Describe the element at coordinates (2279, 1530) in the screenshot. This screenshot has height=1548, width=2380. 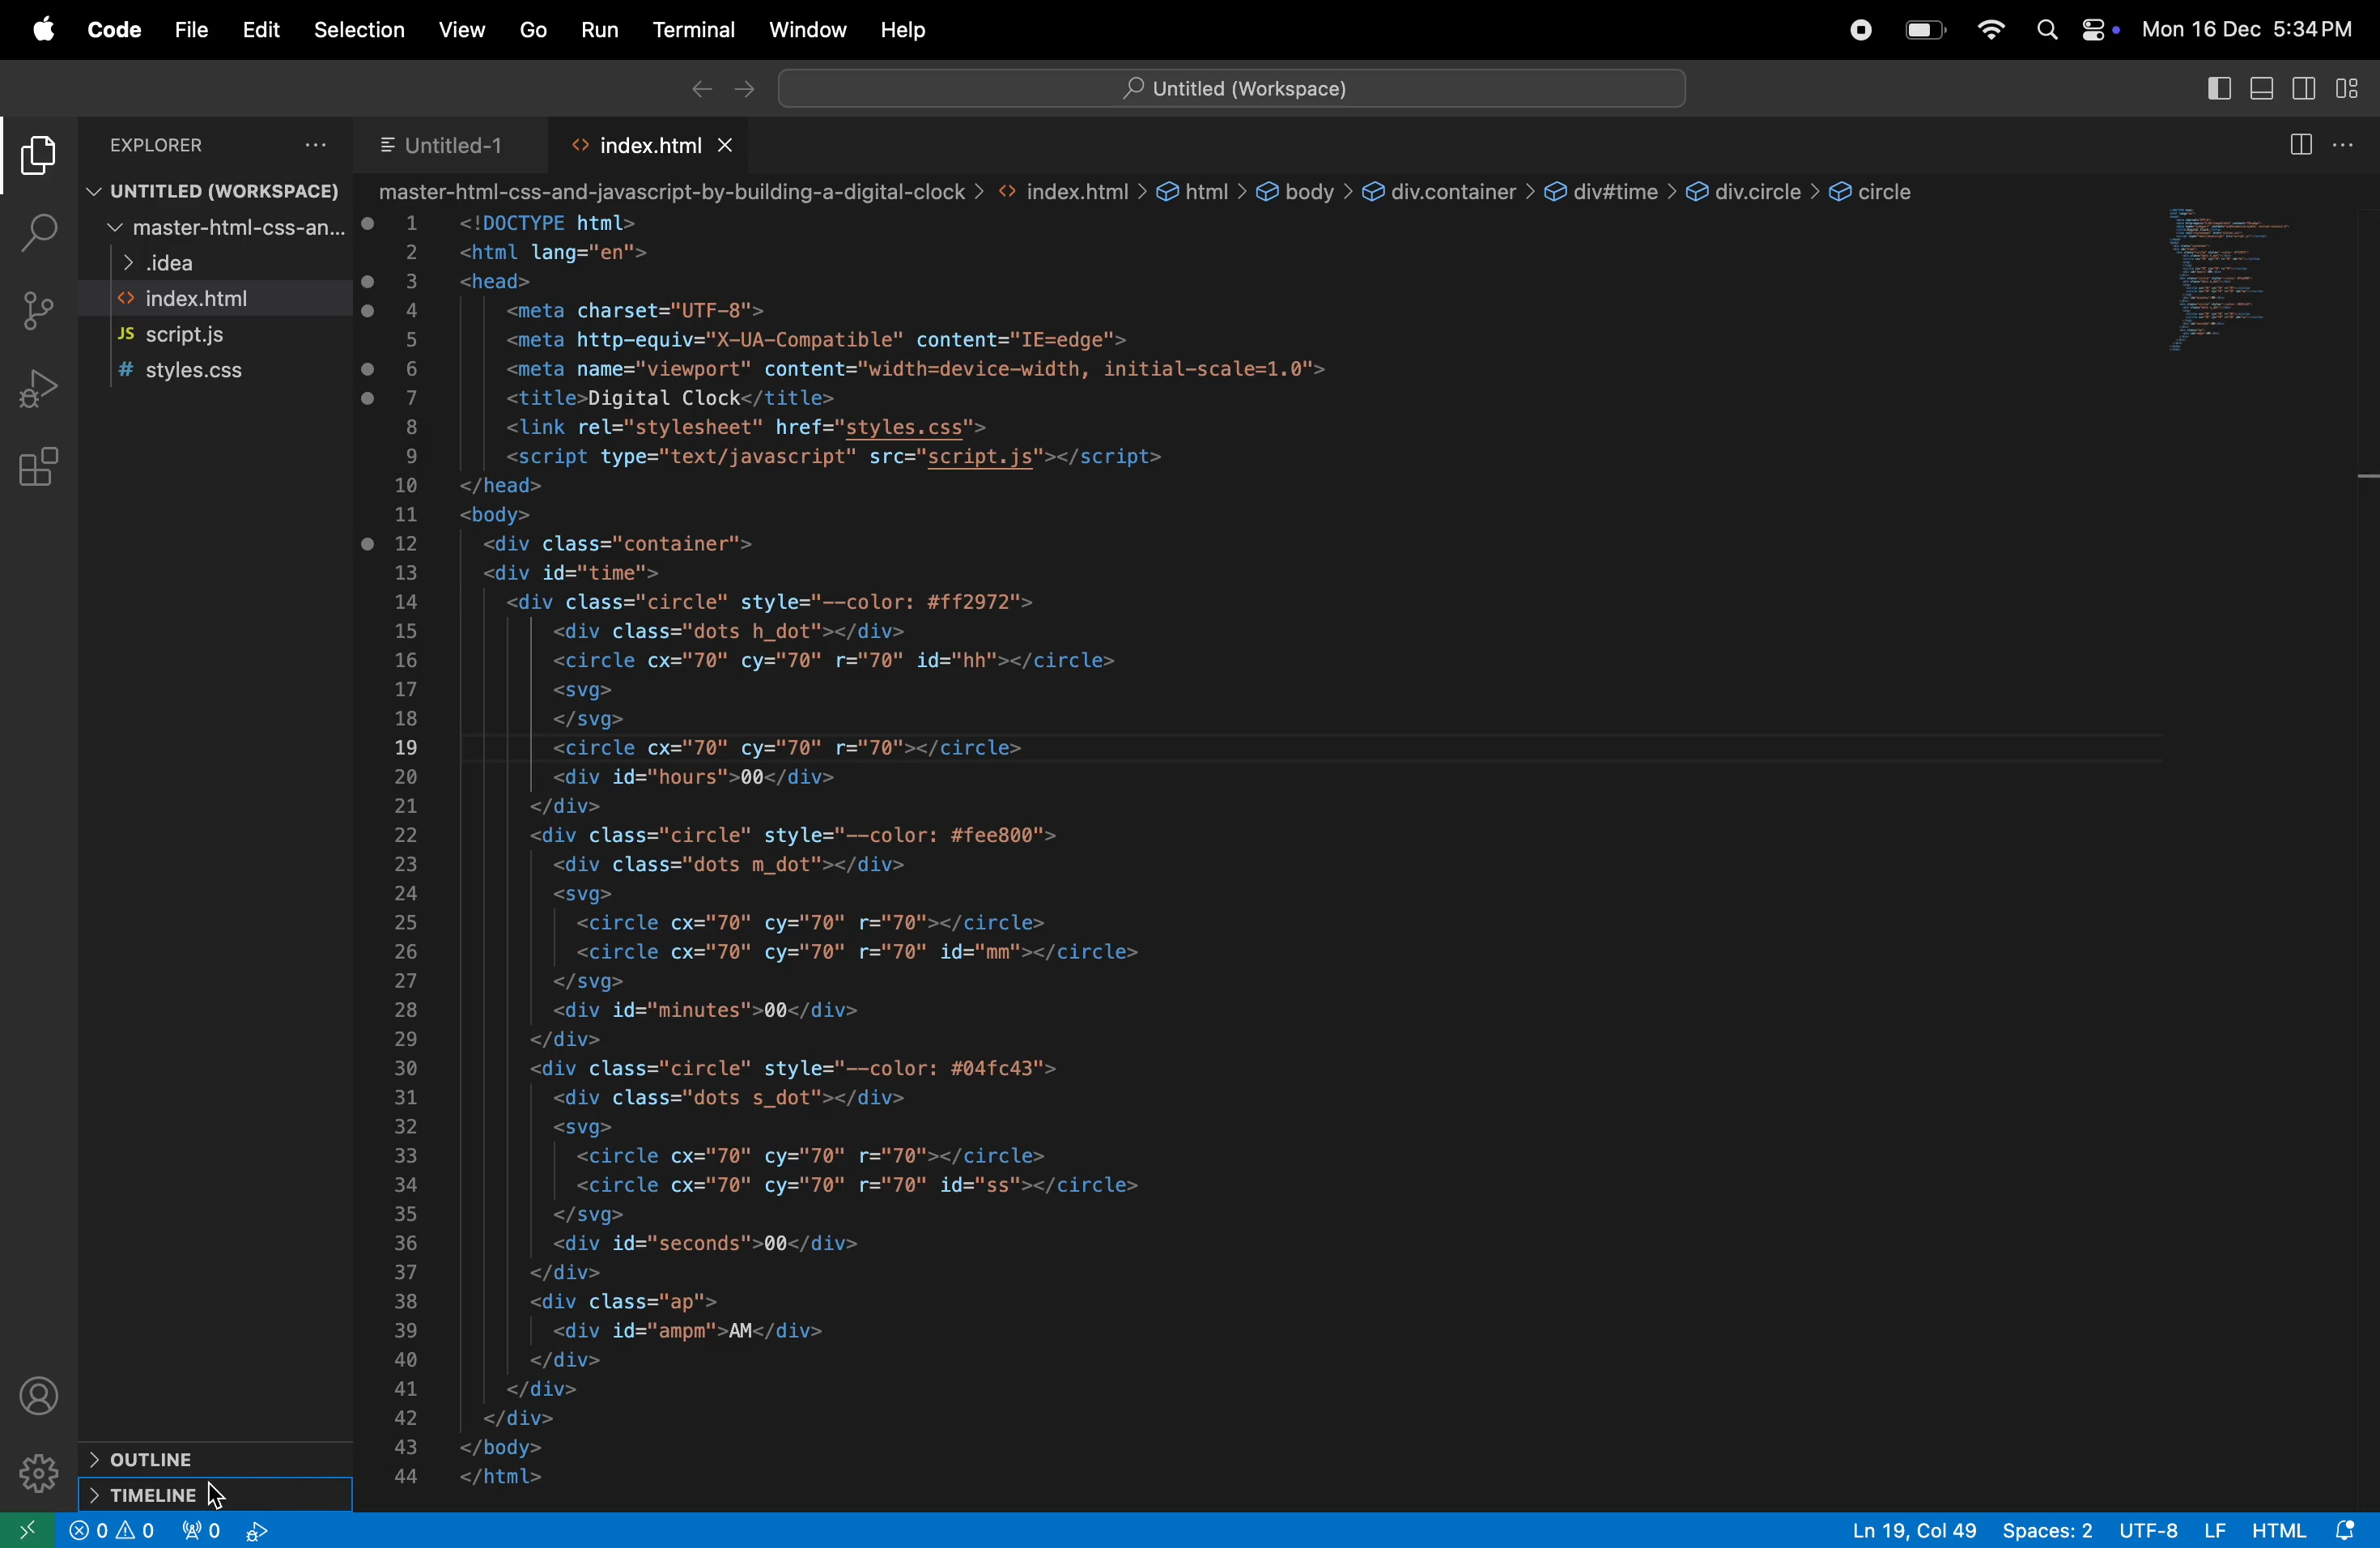
I see `html` at that location.